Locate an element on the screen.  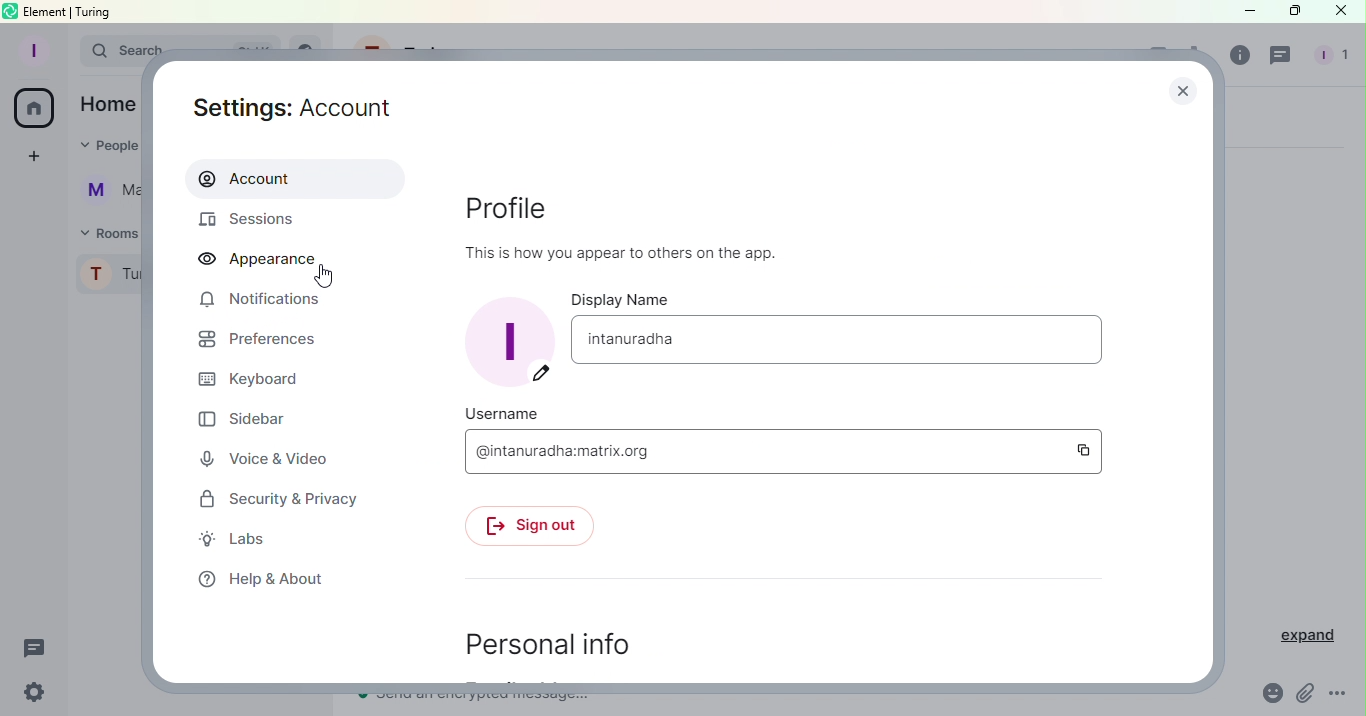
Voice and Video is located at coordinates (262, 458).